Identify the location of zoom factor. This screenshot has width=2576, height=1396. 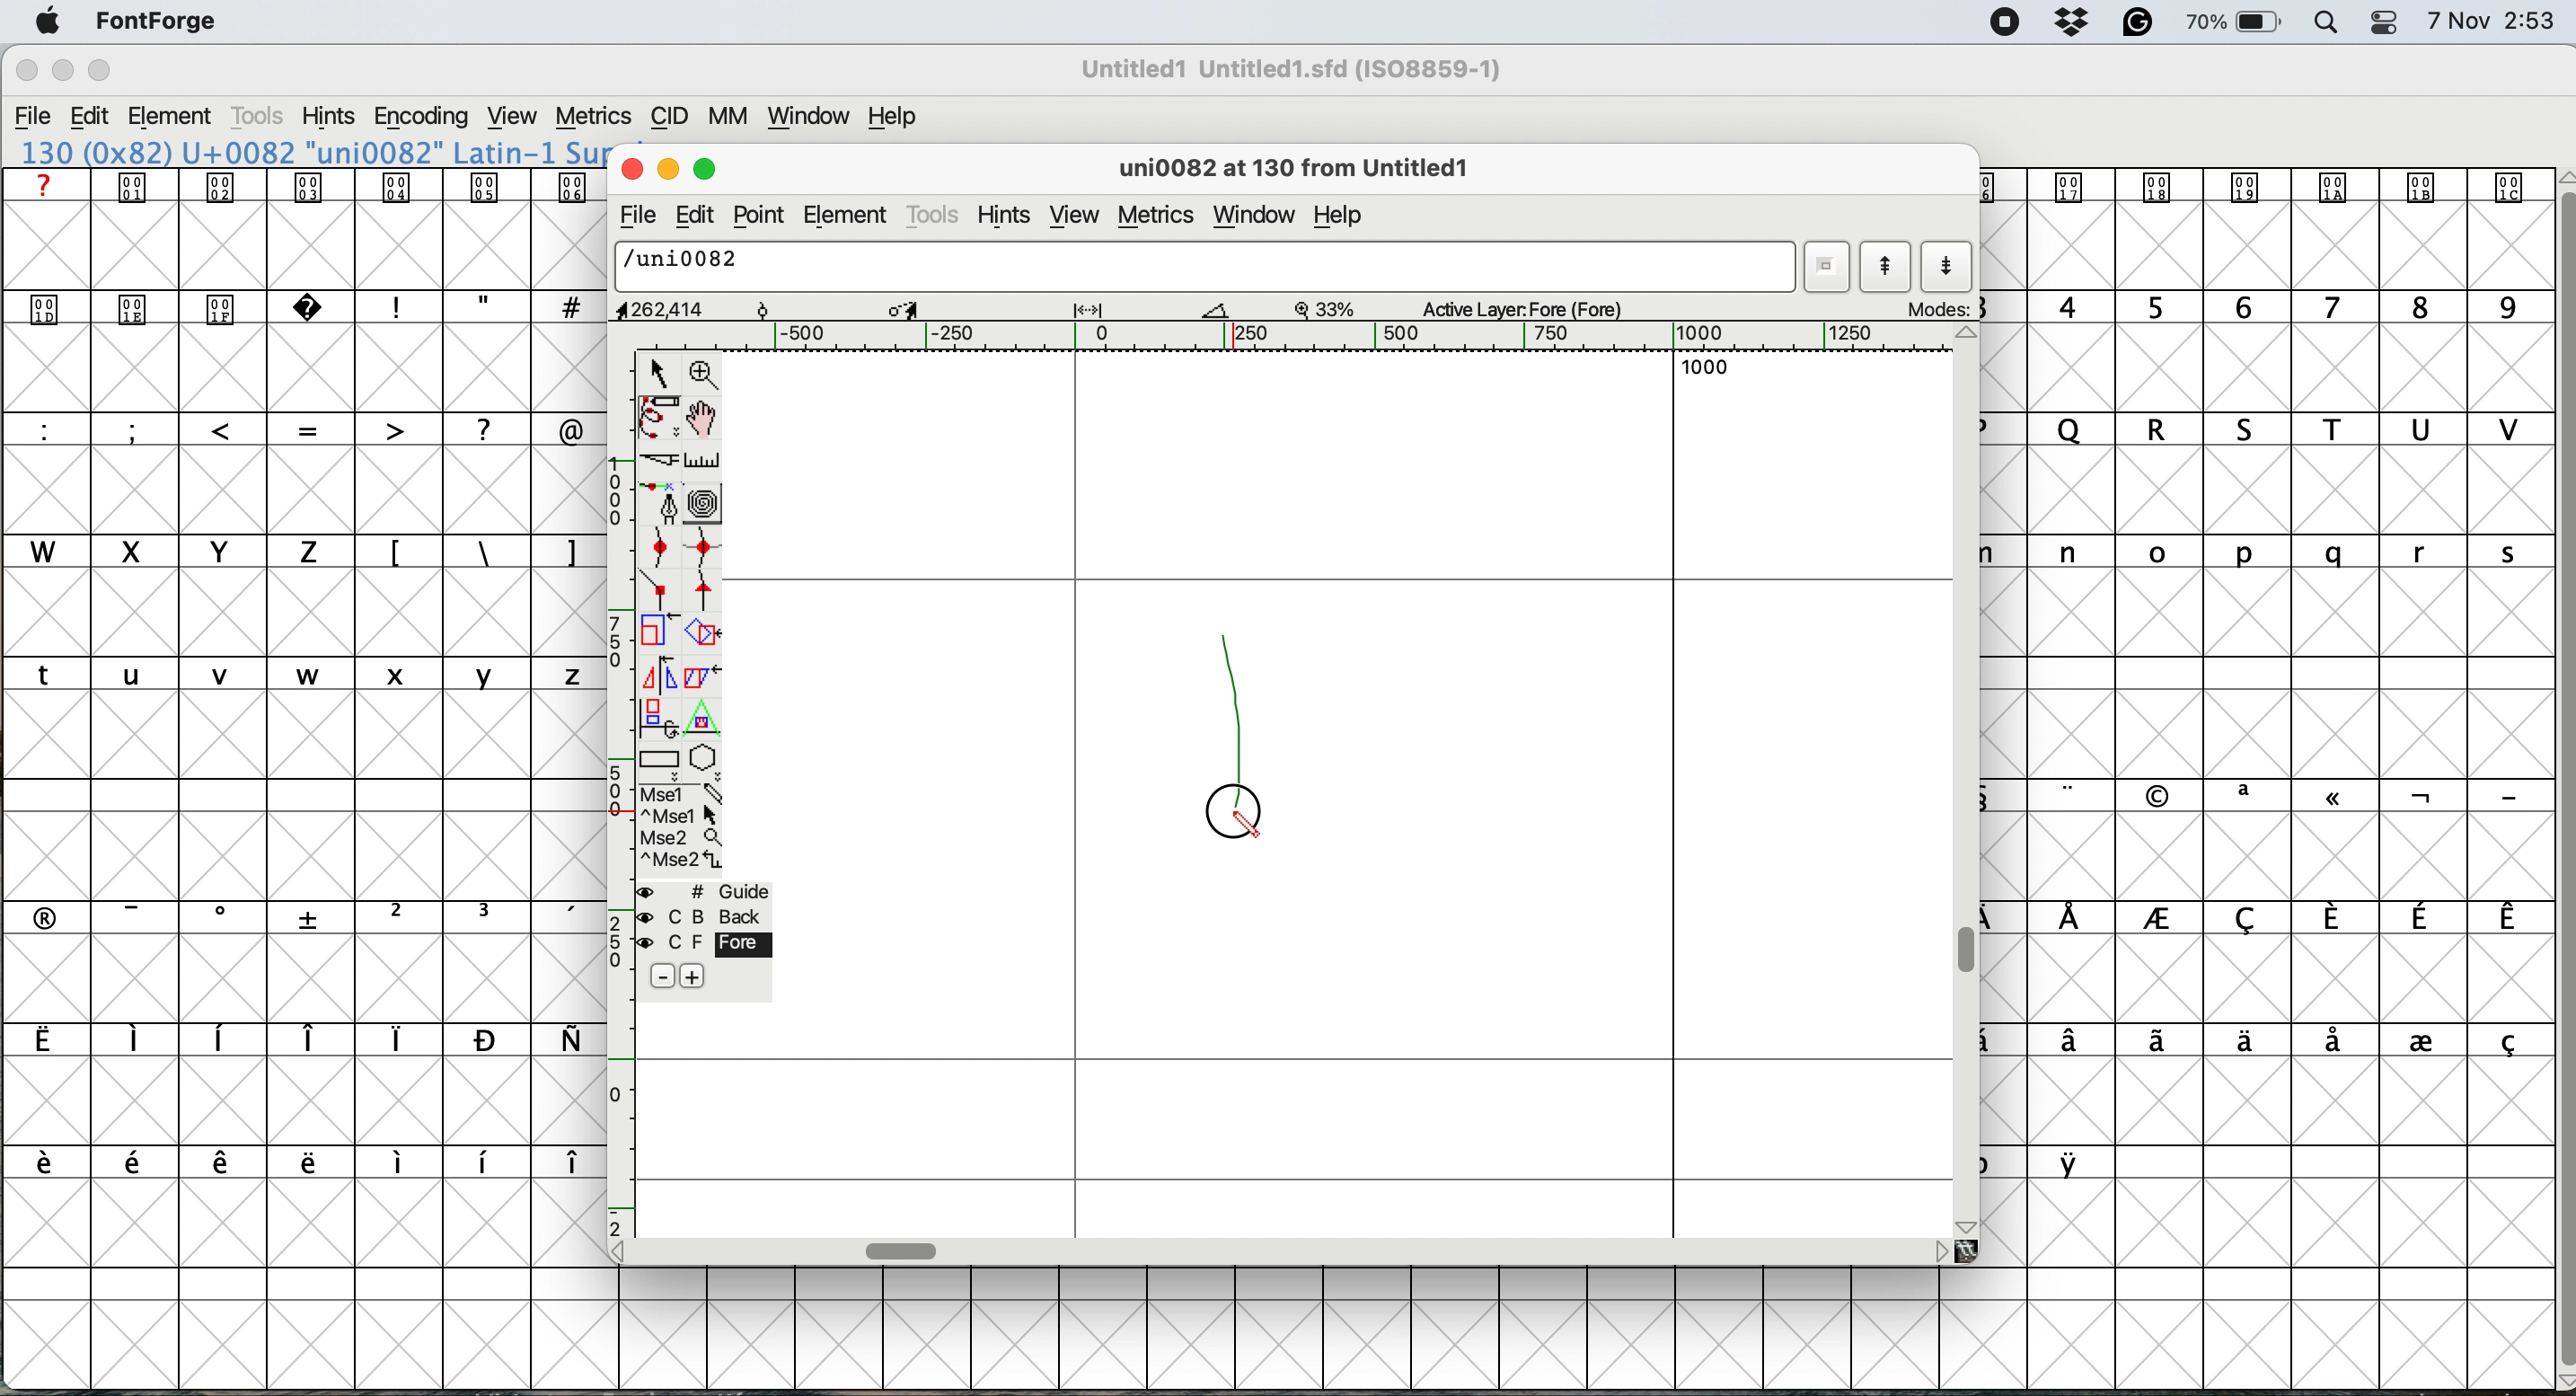
(1328, 308).